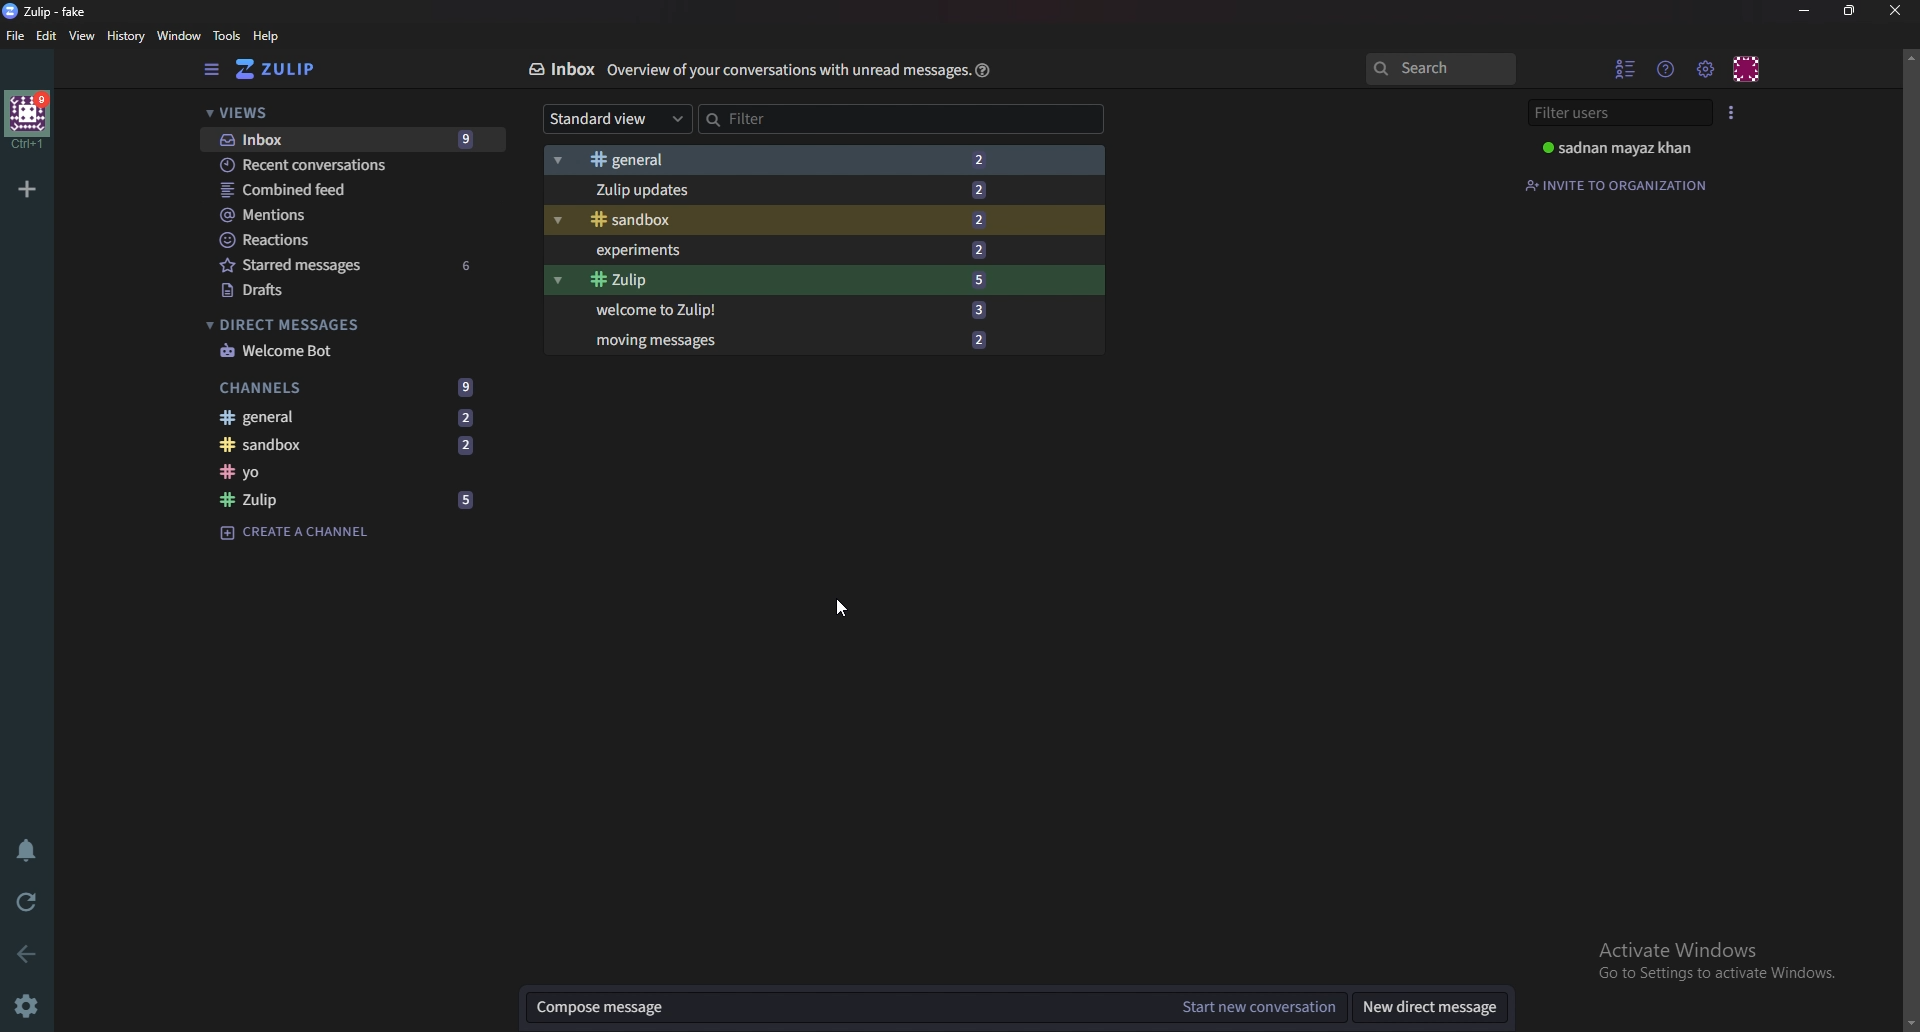  Describe the element at coordinates (784, 339) in the screenshot. I see `Moving messages` at that location.